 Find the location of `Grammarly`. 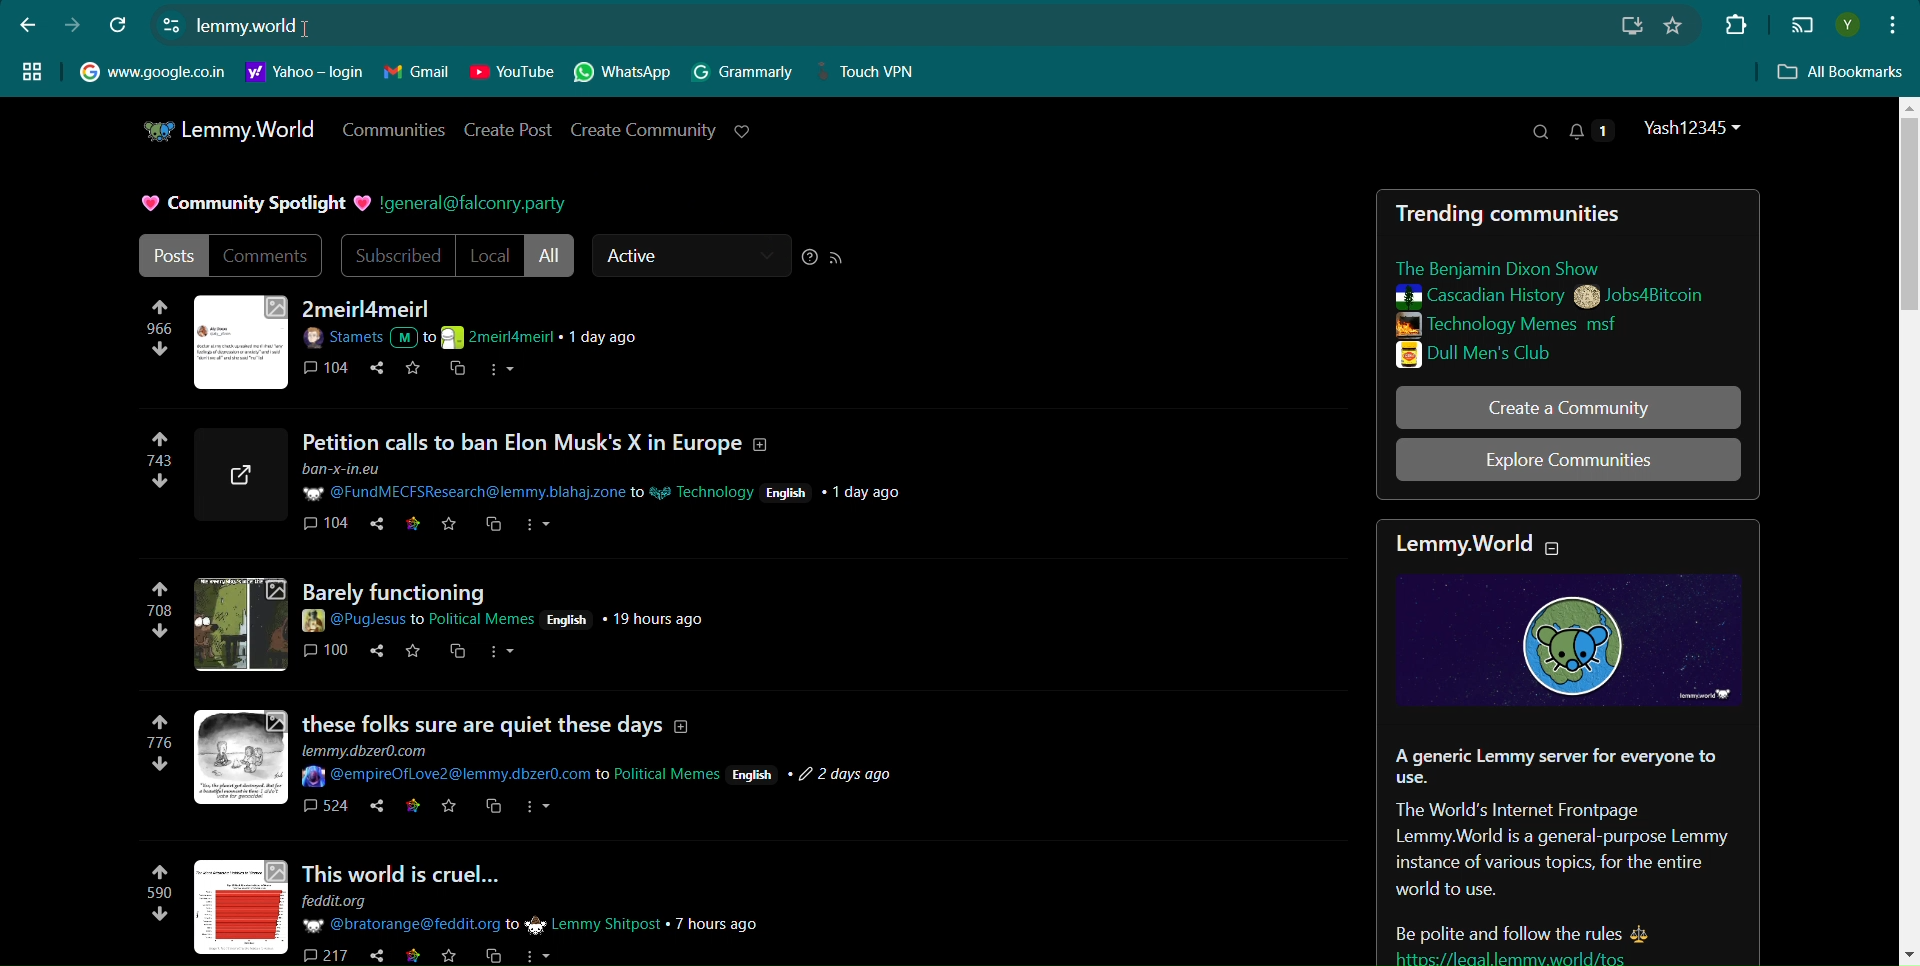

Grammarly is located at coordinates (744, 72).